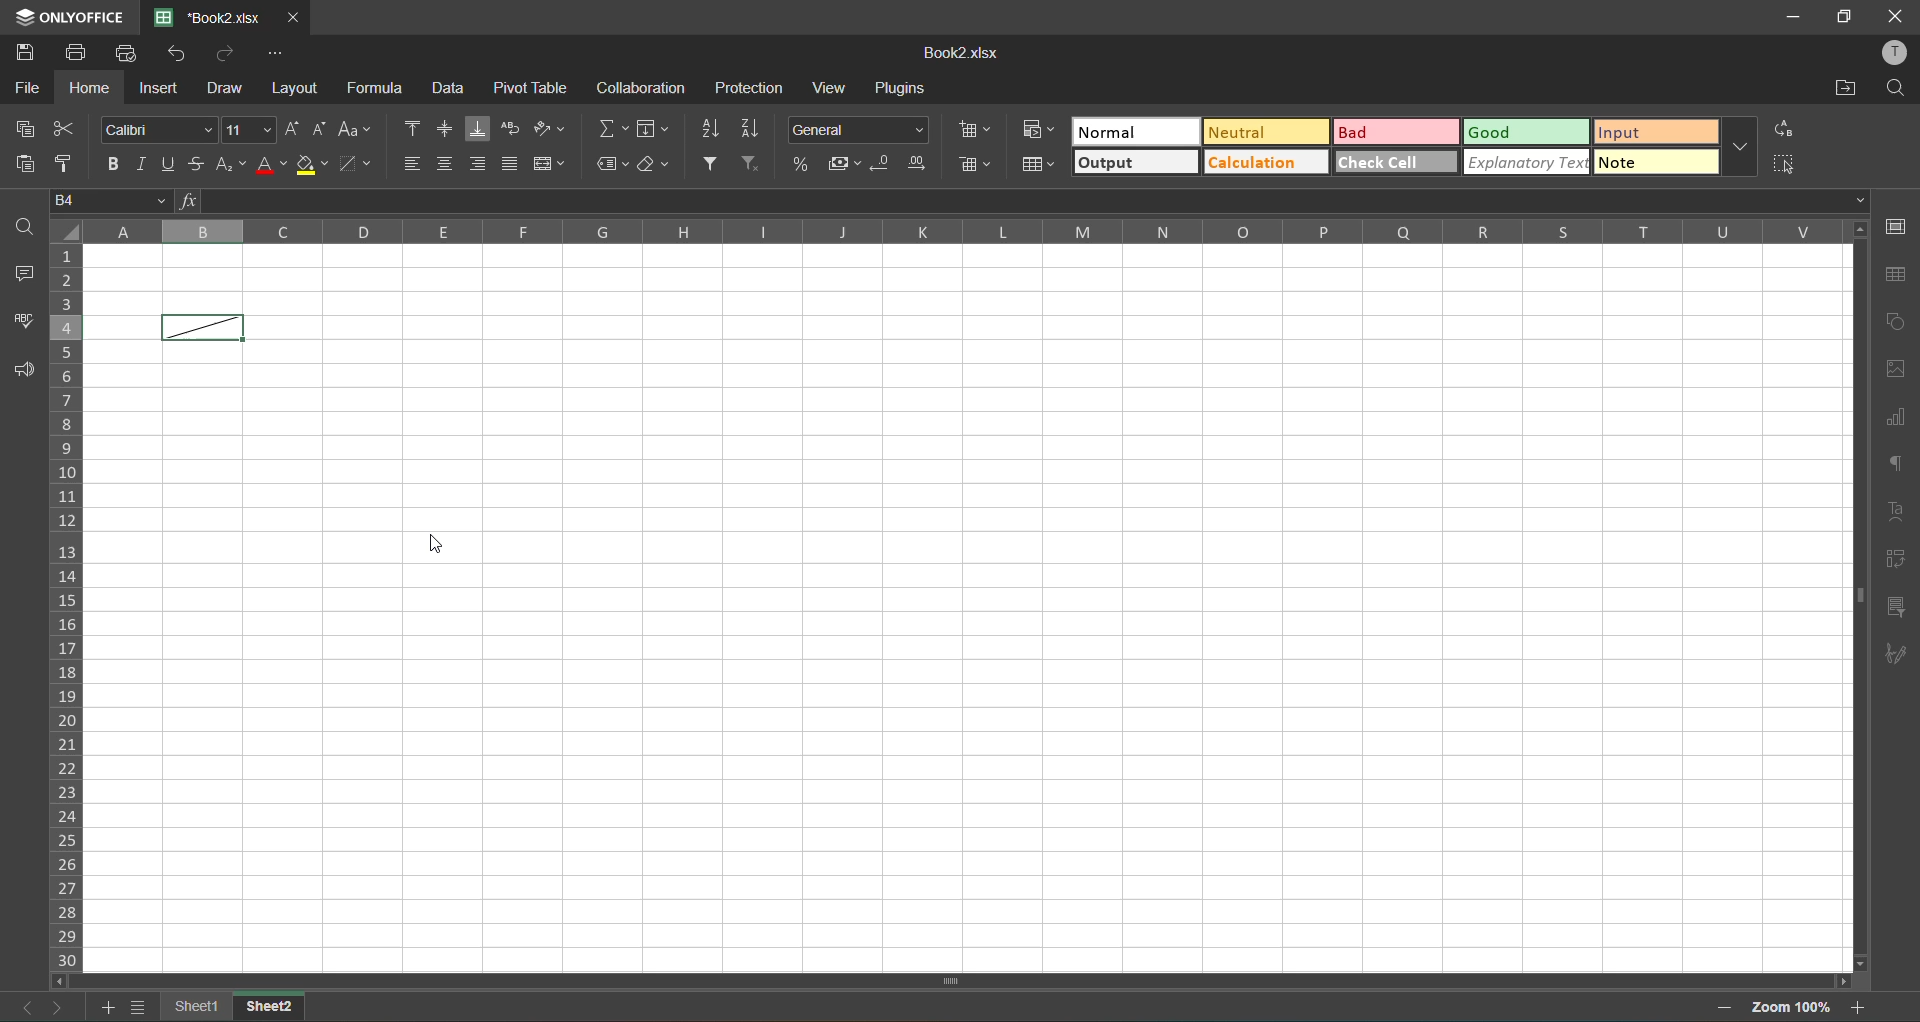 This screenshot has width=1920, height=1022. I want to click on sheet list, so click(139, 1008).